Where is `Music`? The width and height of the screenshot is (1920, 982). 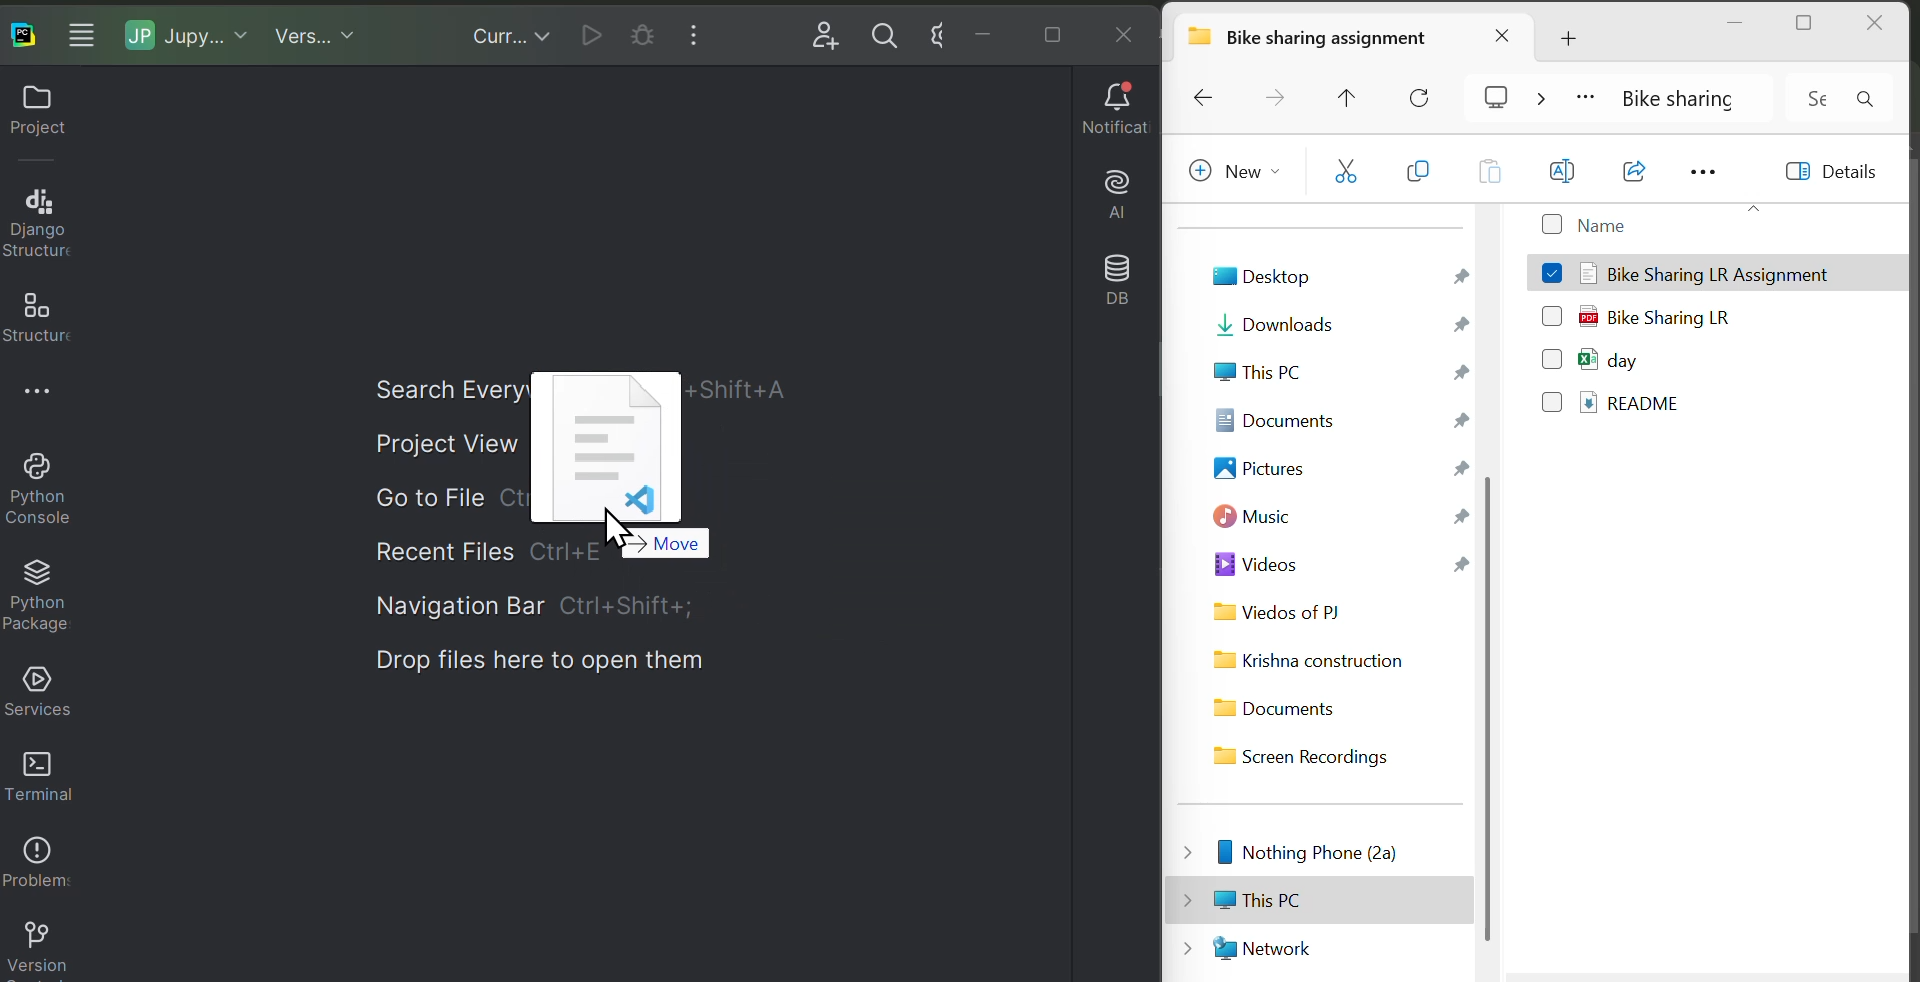 Music is located at coordinates (1339, 516).